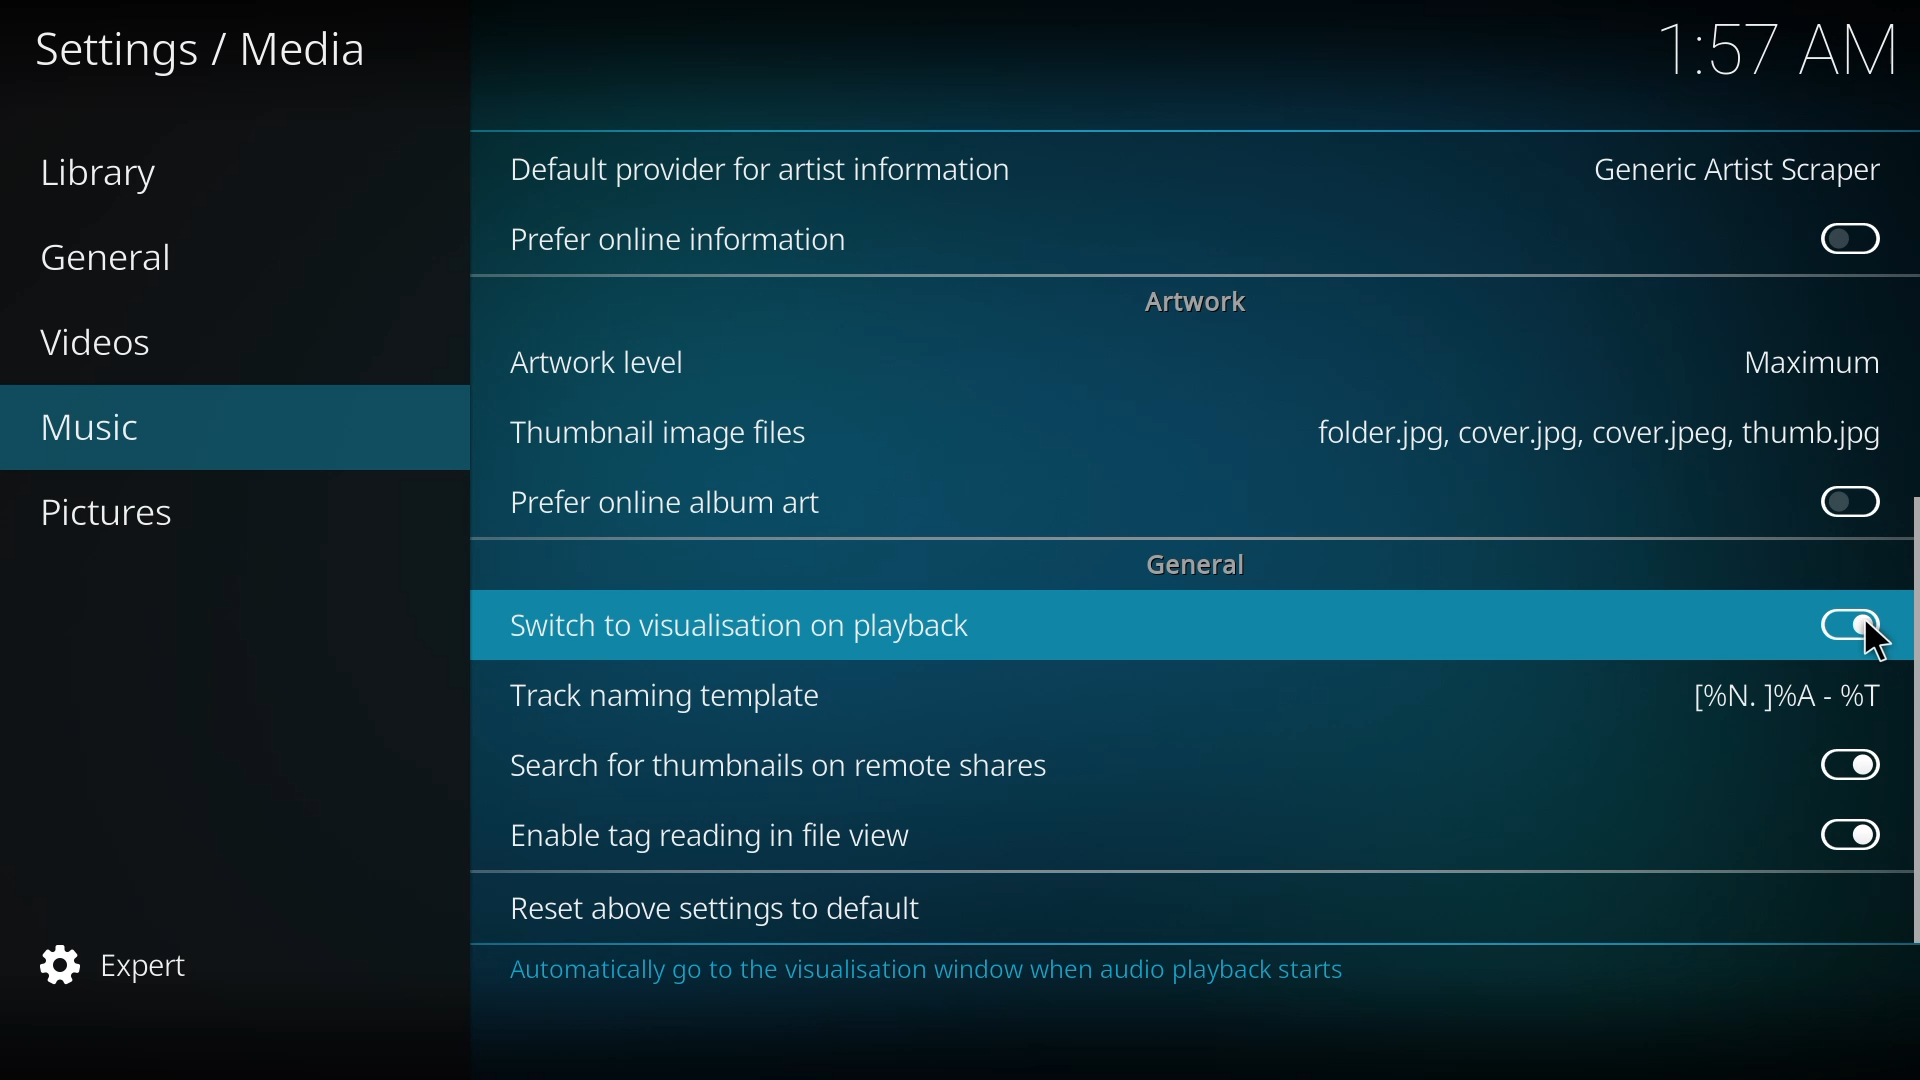  I want to click on enabled, so click(1844, 832).